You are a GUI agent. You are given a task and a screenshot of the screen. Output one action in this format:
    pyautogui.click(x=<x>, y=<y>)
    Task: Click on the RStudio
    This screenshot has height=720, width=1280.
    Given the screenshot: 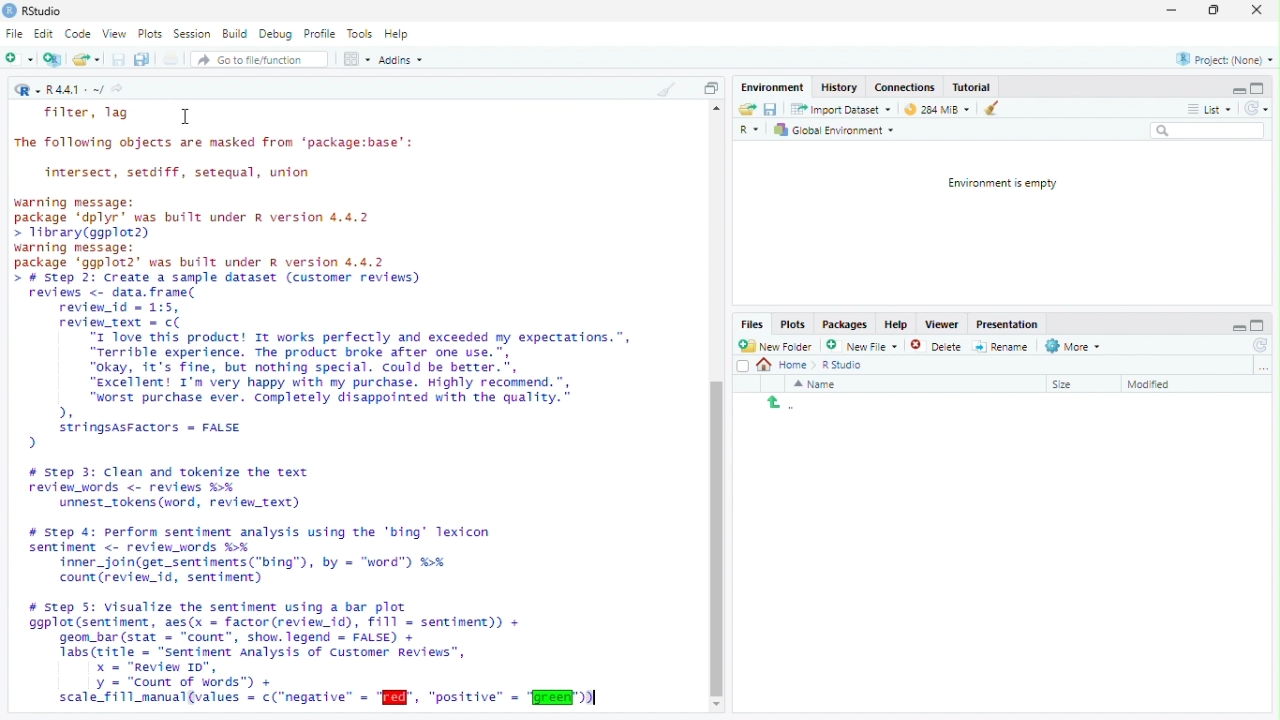 What is the action you would take?
    pyautogui.click(x=33, y=11)
    